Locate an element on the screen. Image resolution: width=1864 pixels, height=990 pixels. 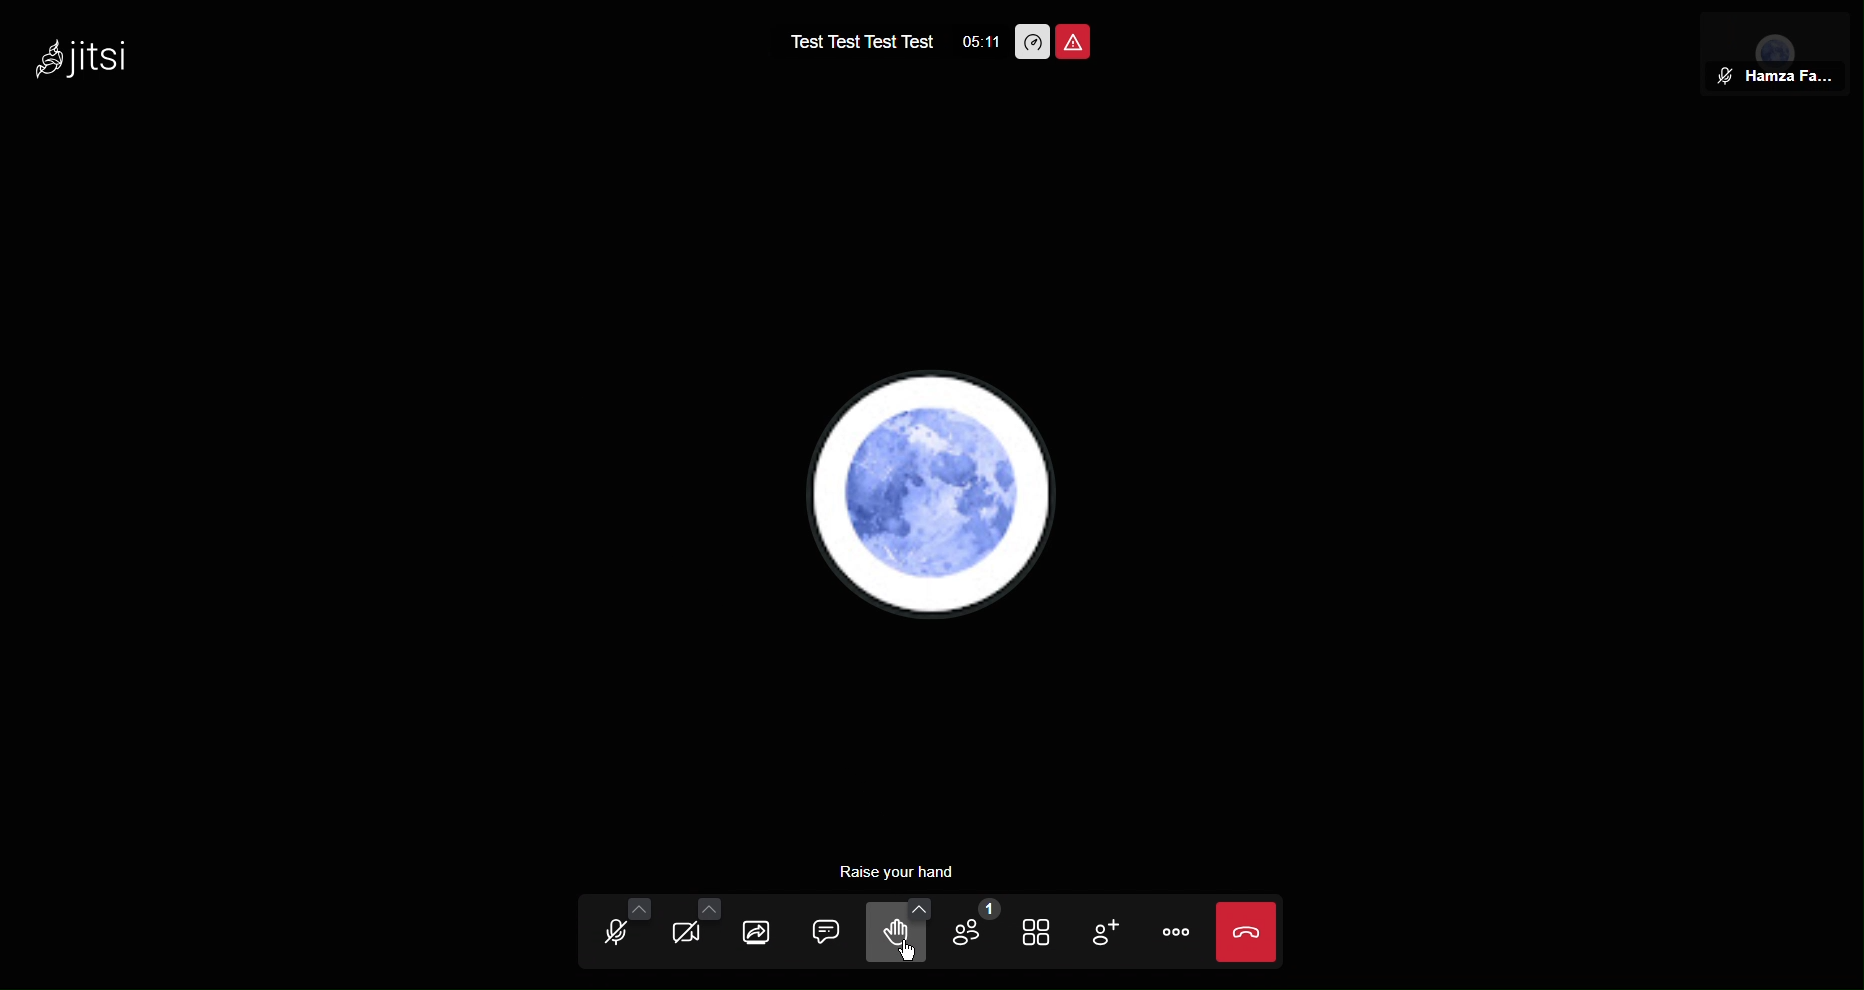
Share Screen is located at coordinates (768, 927).